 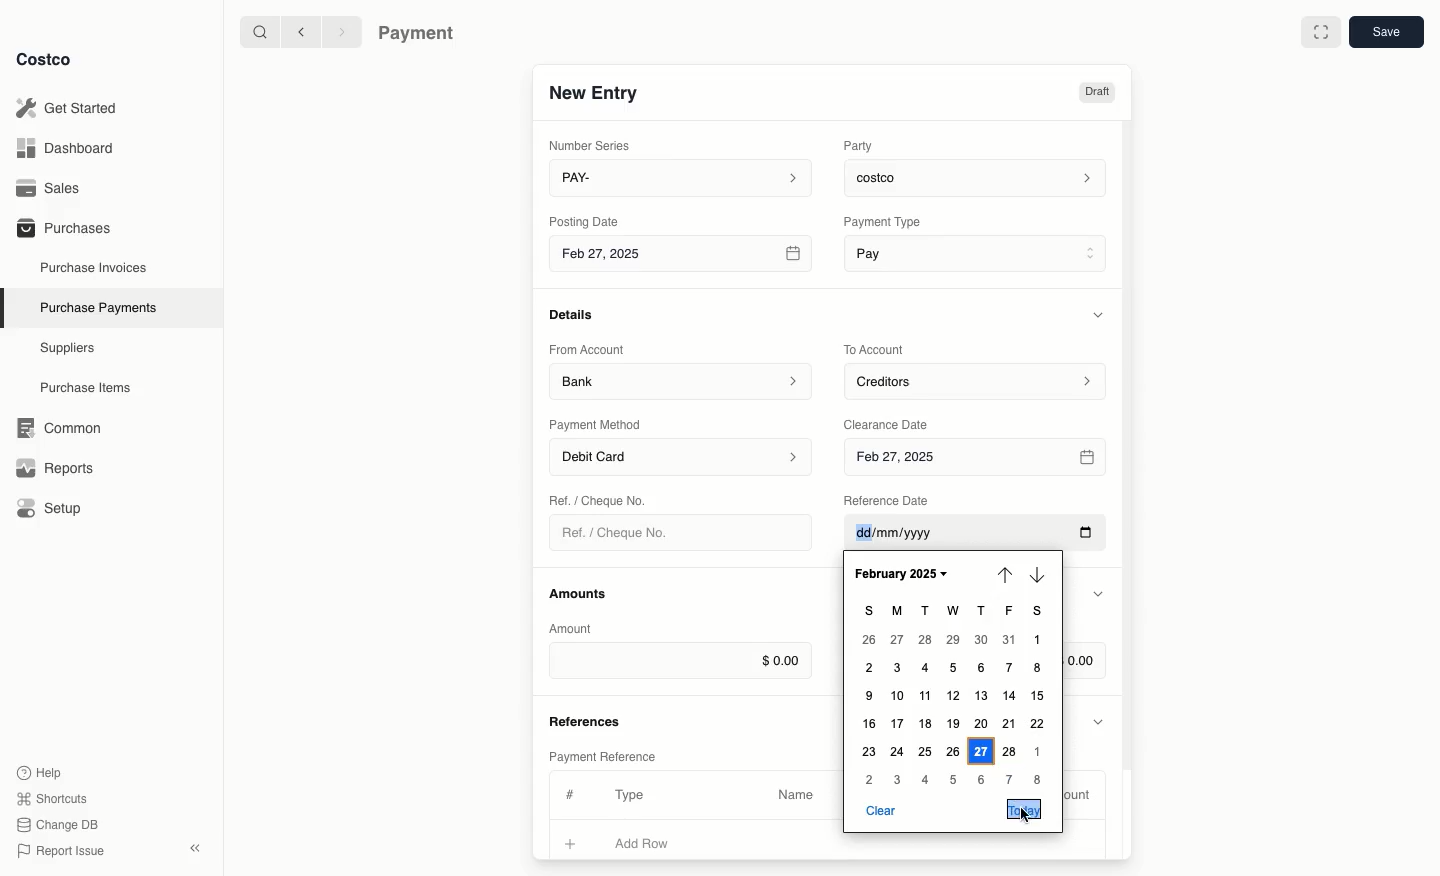 I want to click on Sales, so click(x=55, y=188).